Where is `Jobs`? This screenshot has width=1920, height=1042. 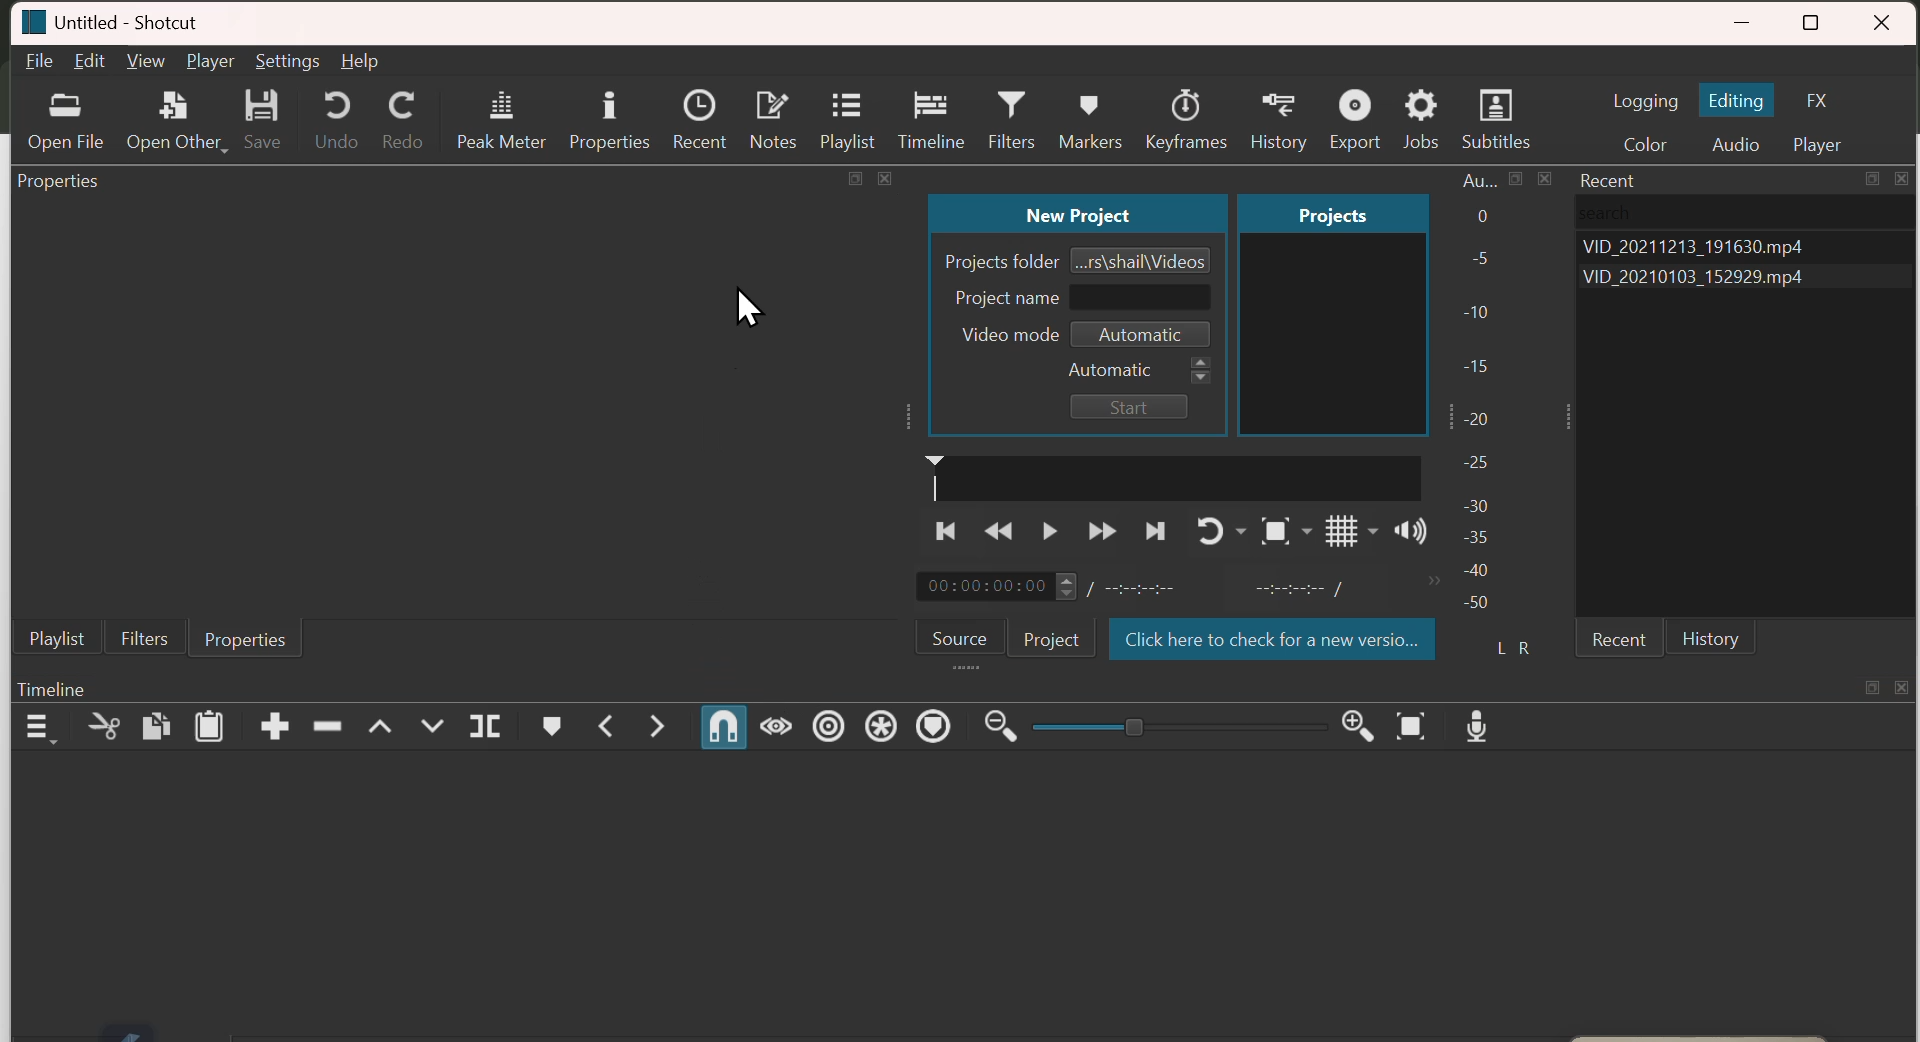 Jobs is located at coordinates (1419, 110).